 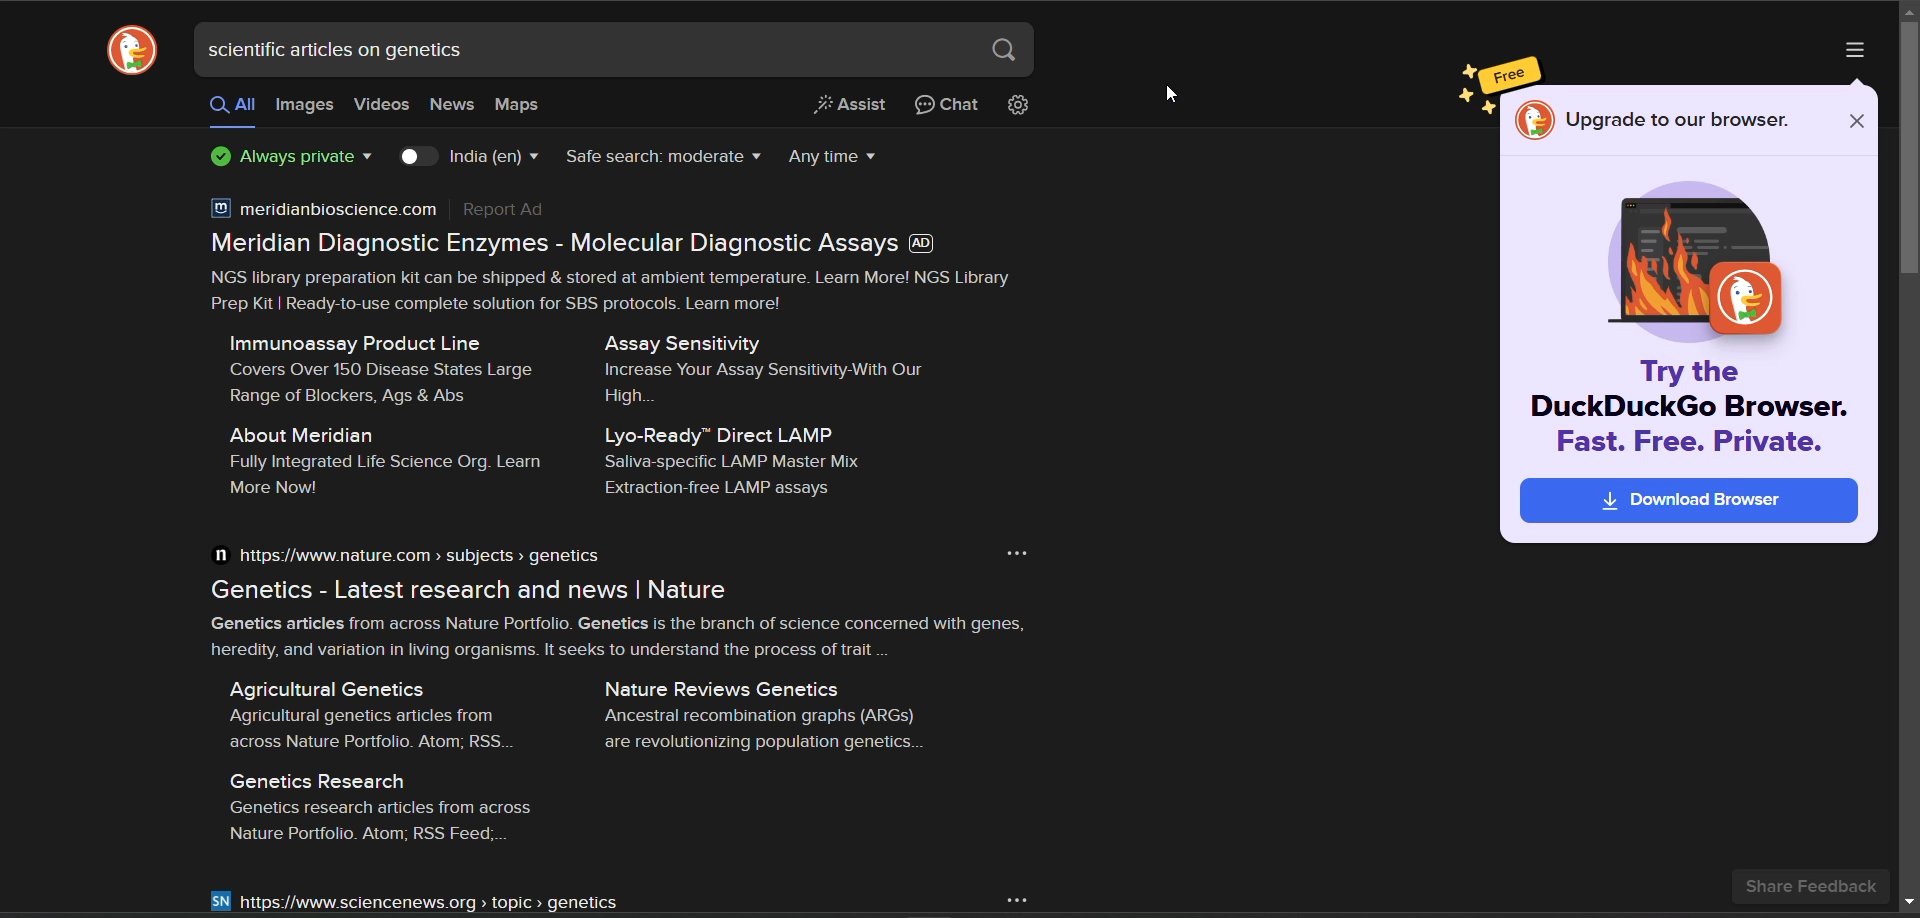 I want to click on SN https://www.sciencenews.org > topic > genetics, so click(x=415, y=901).